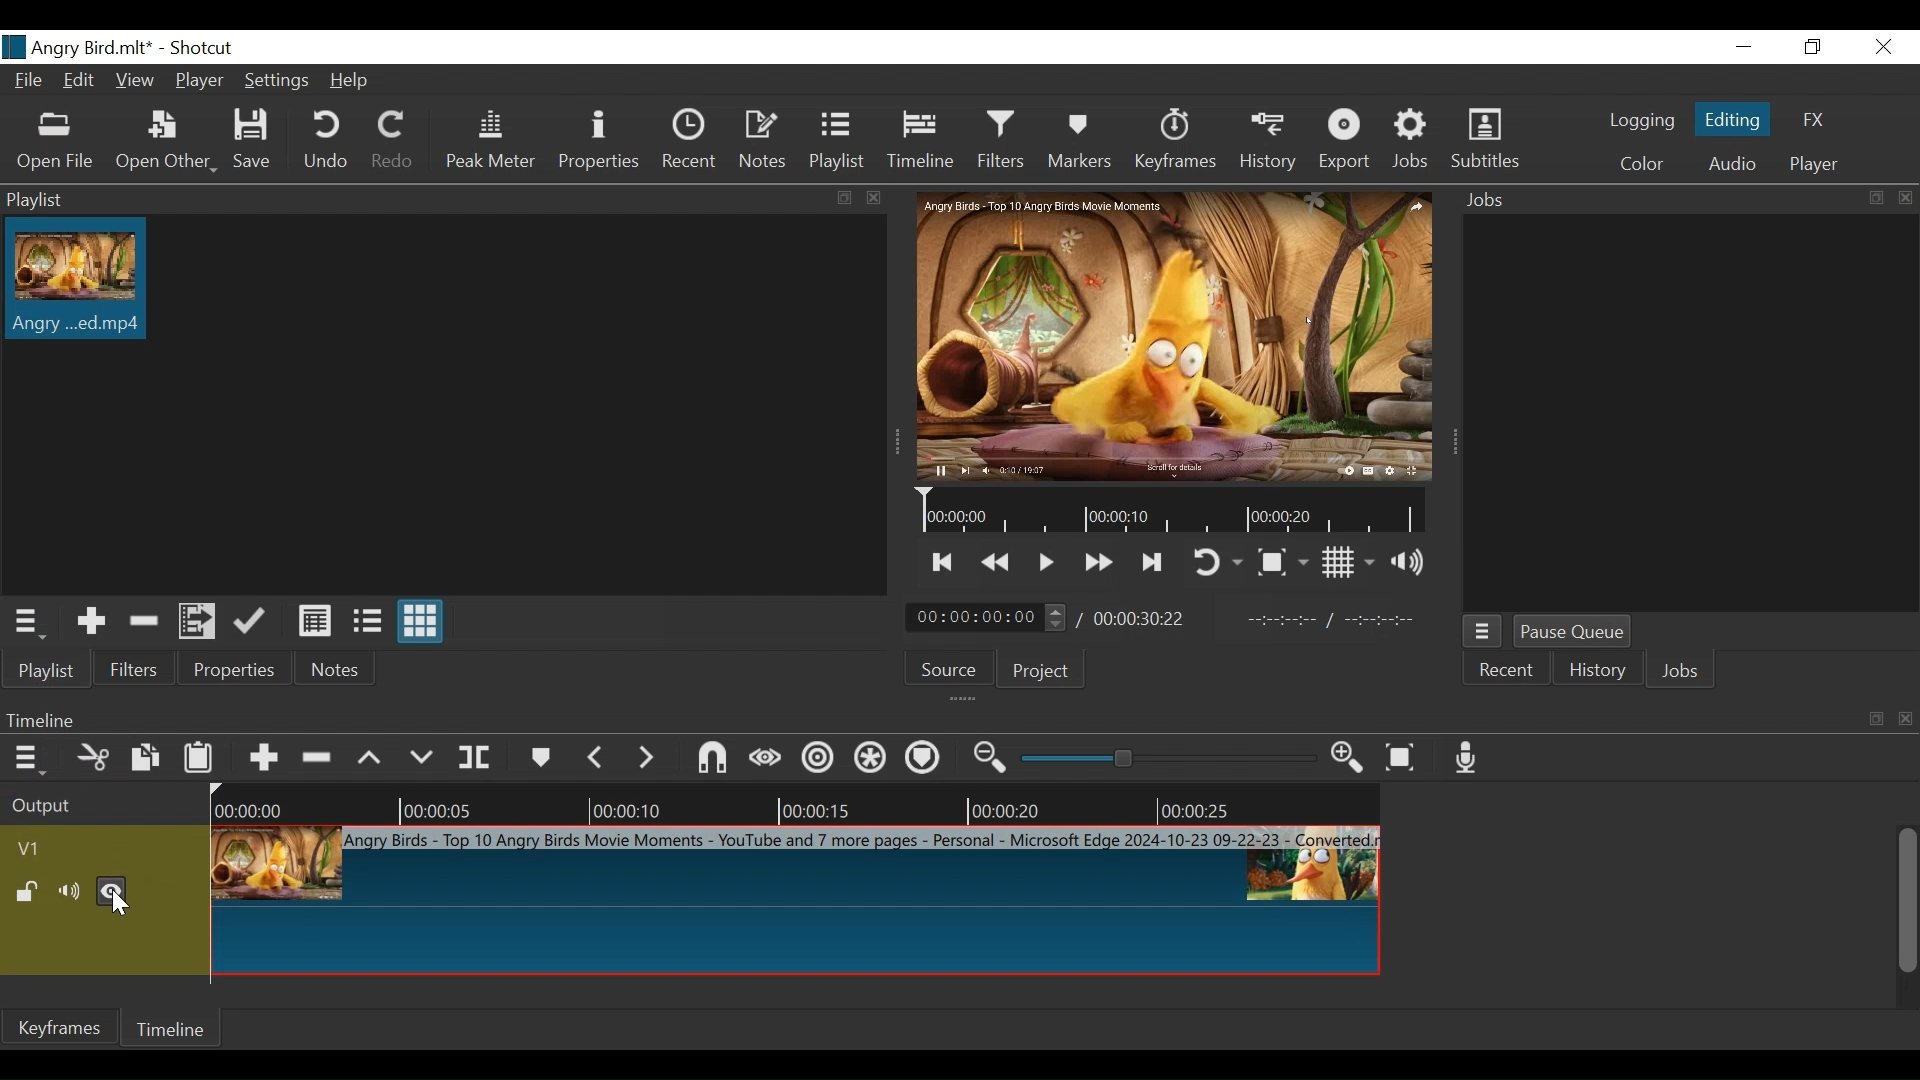 This screenshot has width=1920, height=1080. I want to click on close, so click(1885, 46).